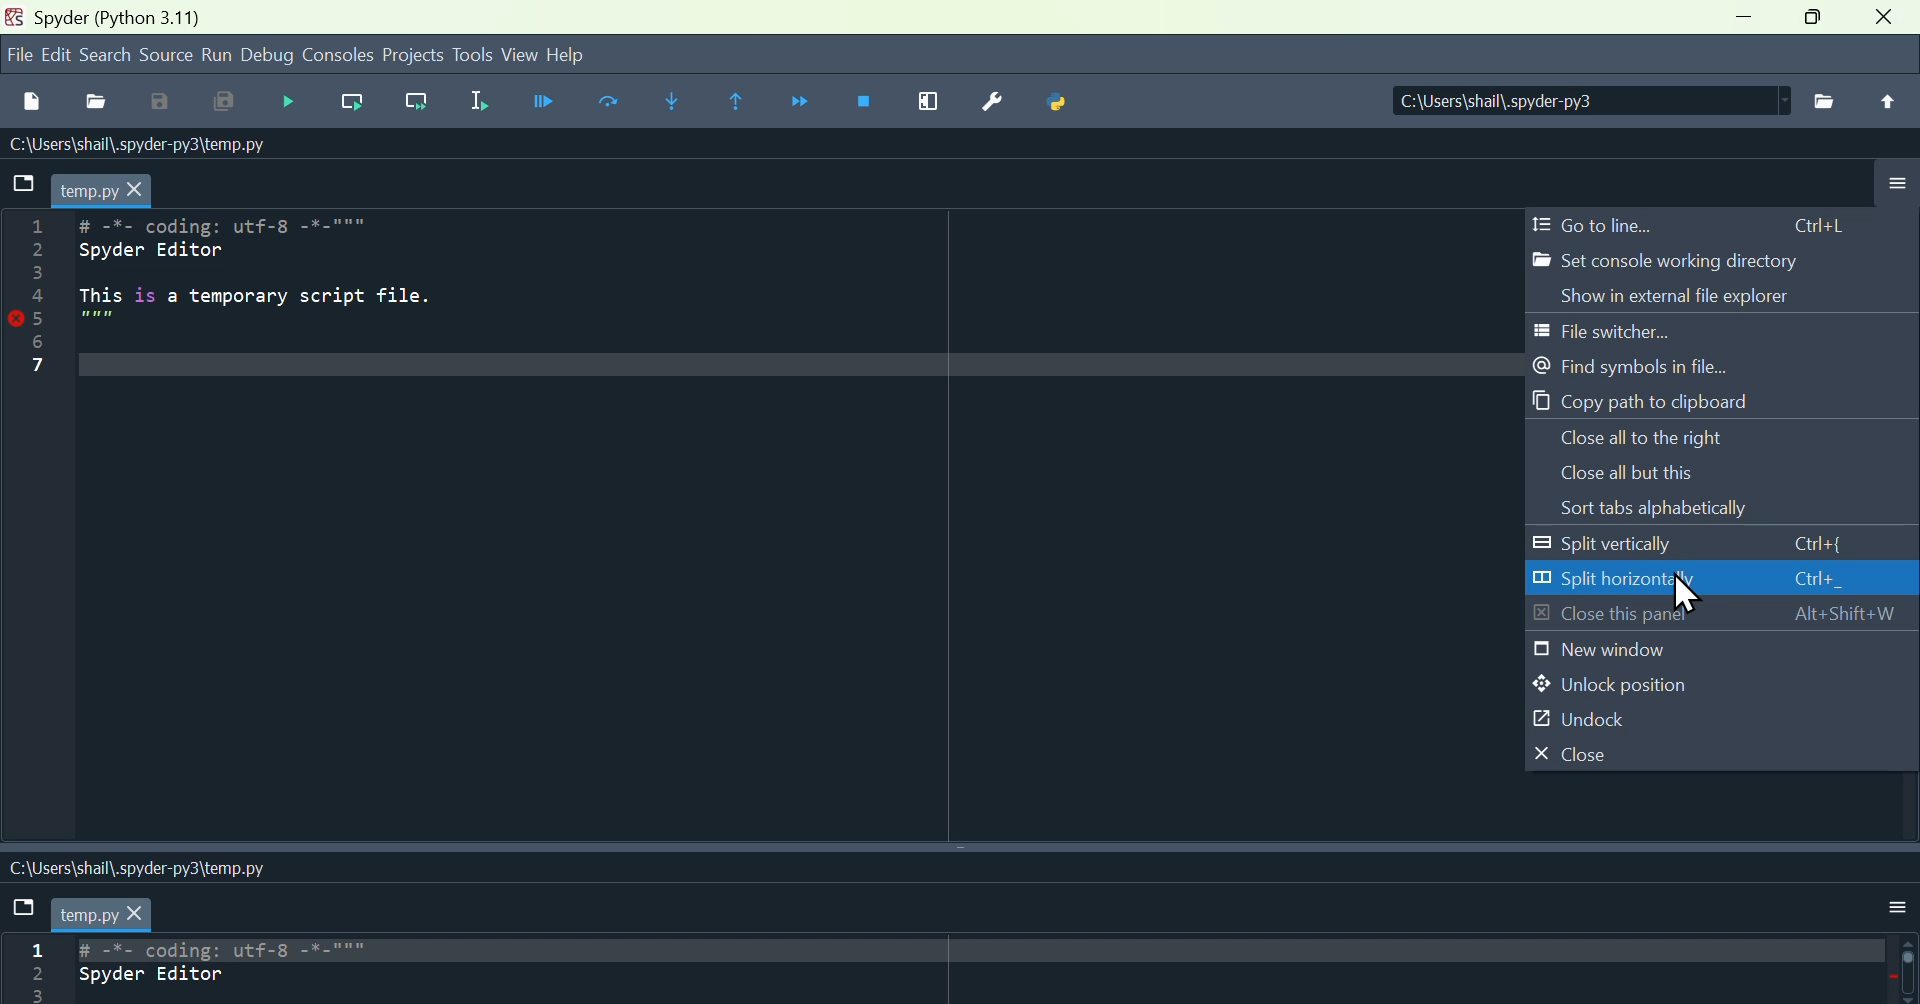 This screenshot has height=1004, width=1920. What do you see at coordinates (28, 304) in the screenshot?
I see `Line number` at bounding box center [28, 304].